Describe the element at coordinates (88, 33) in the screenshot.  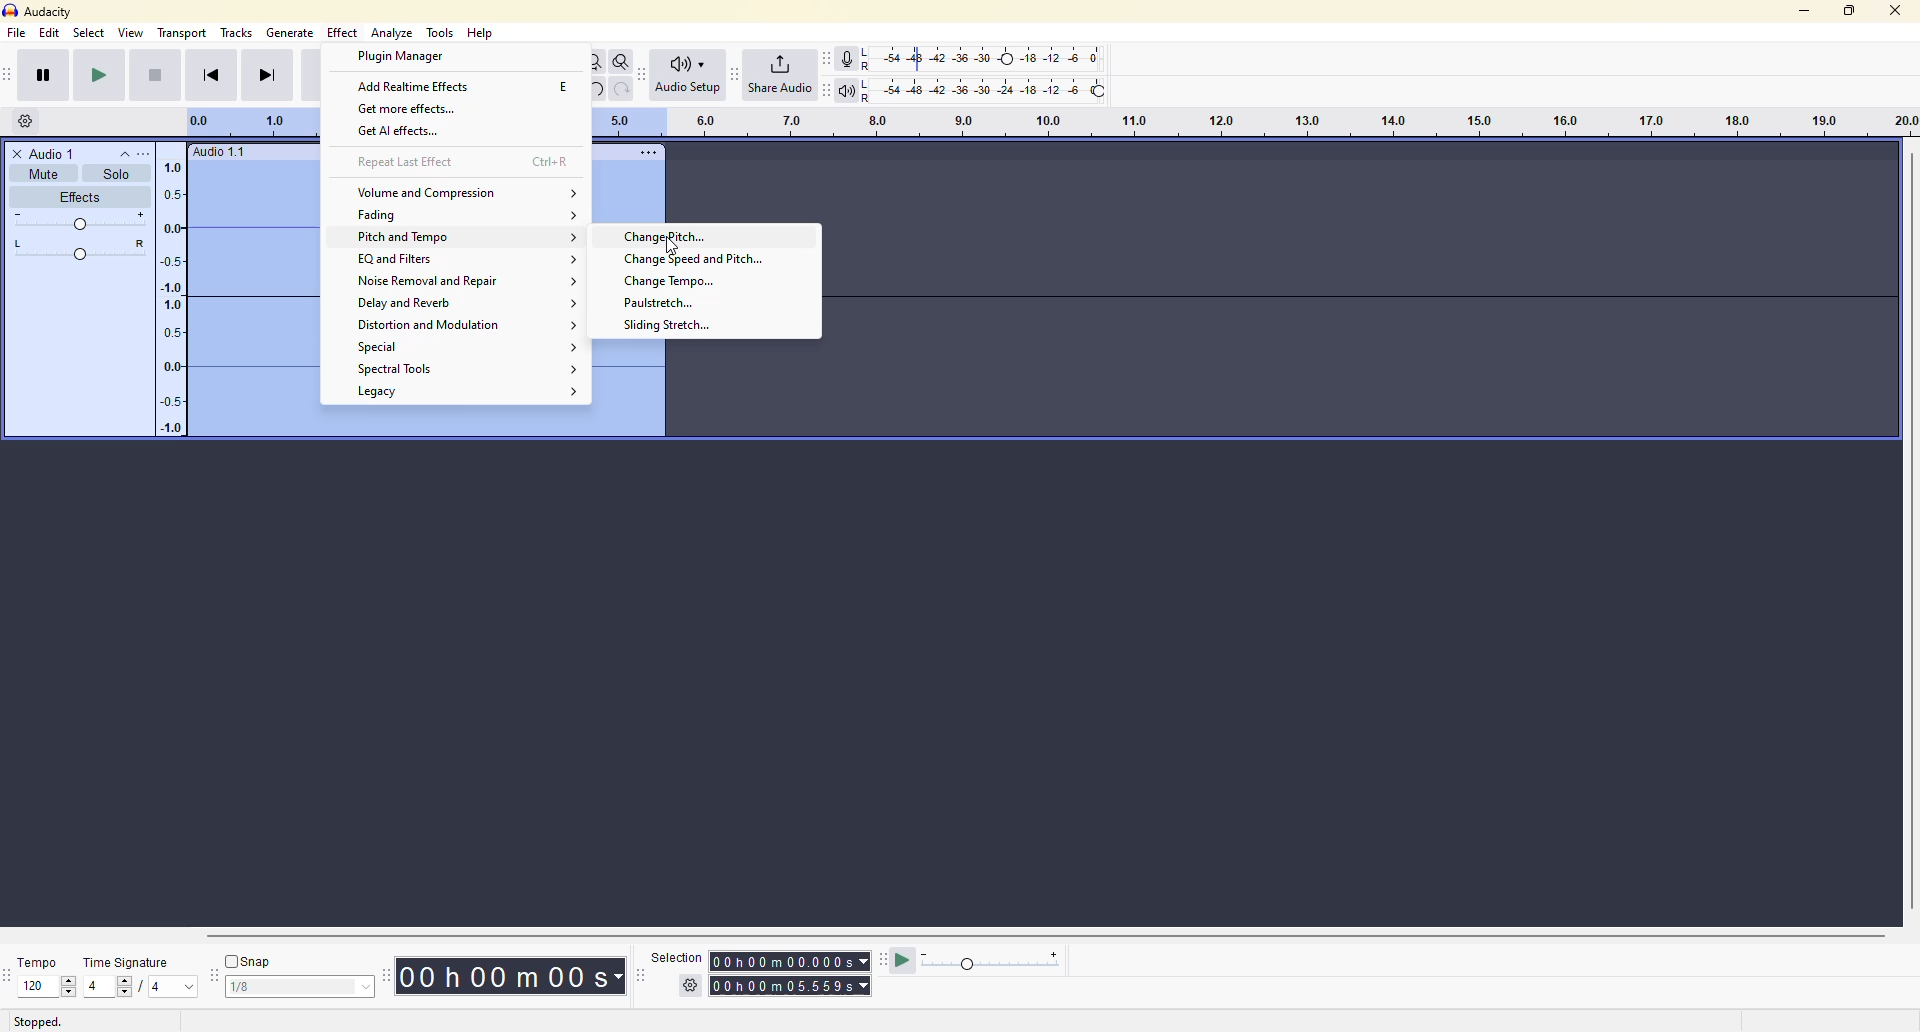
I see `select` at that location.